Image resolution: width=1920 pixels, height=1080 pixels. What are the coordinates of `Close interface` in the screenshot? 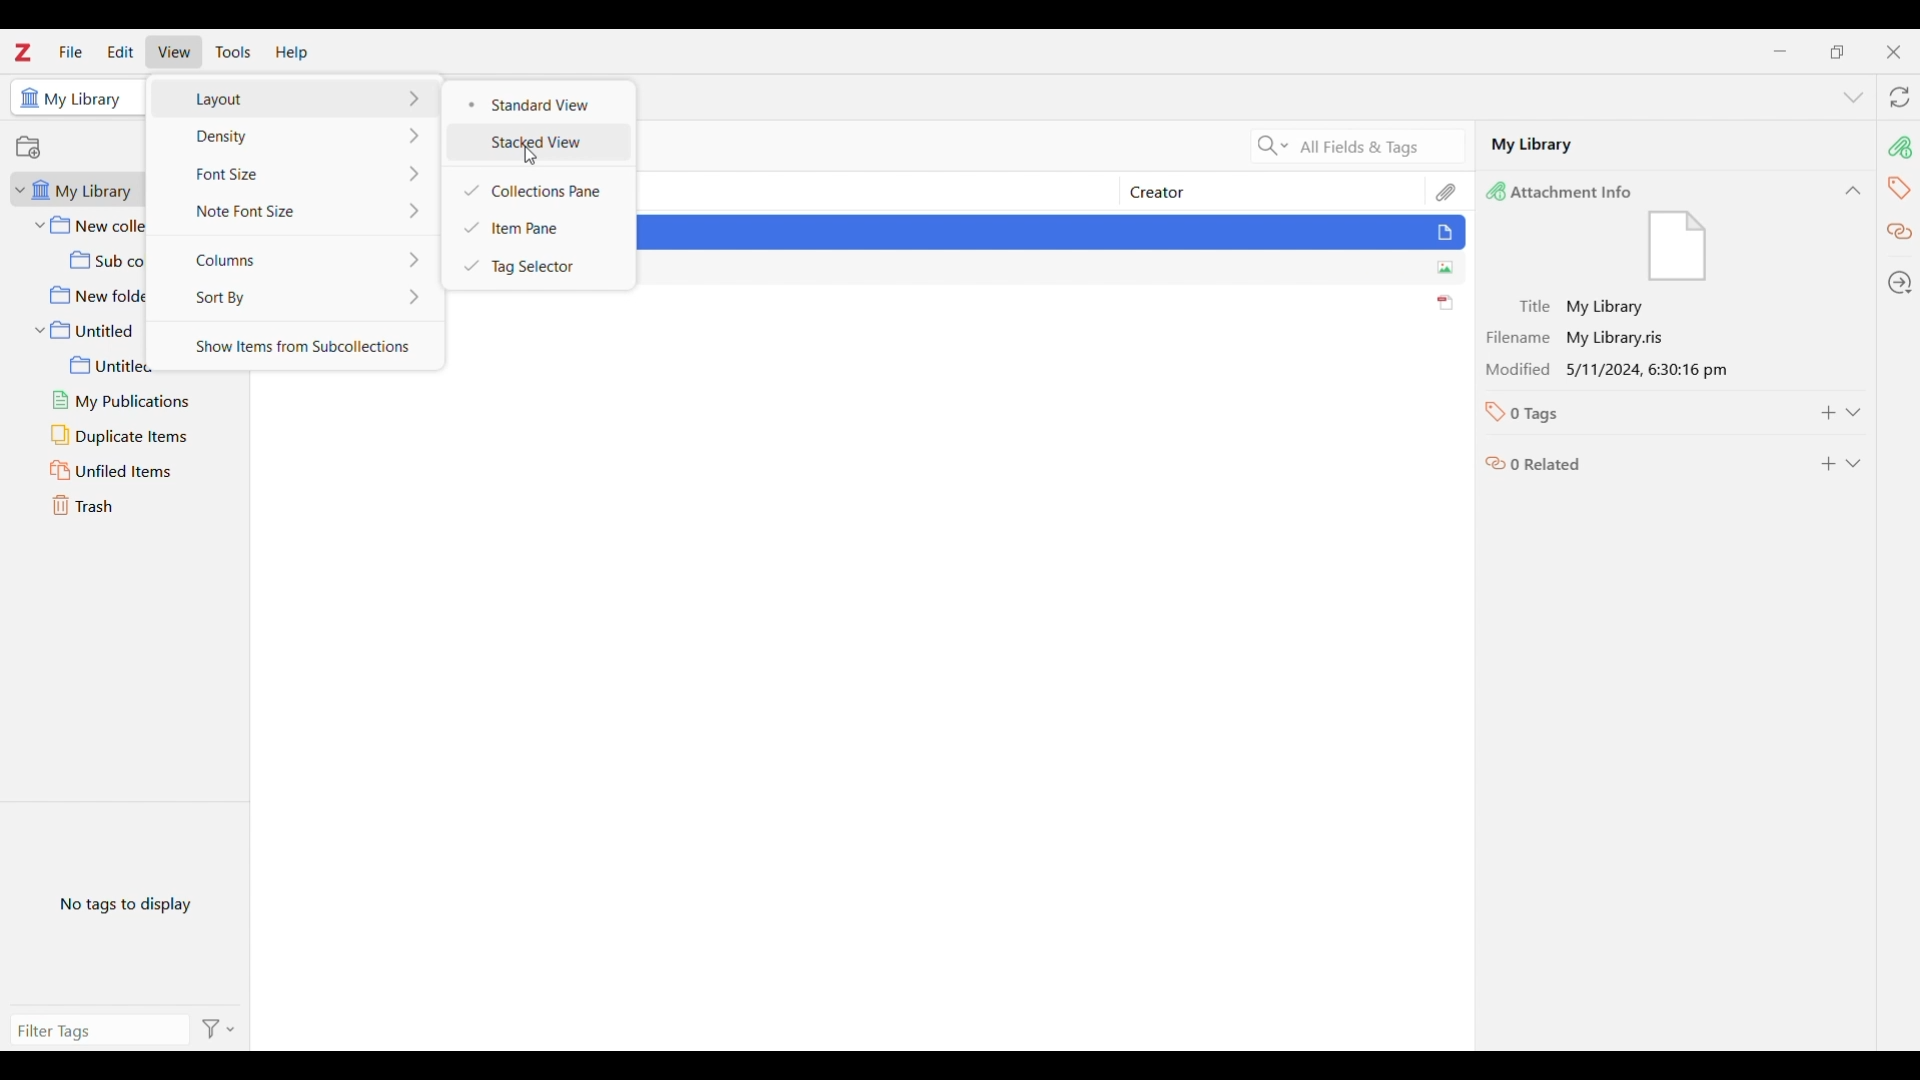 It's located at (1893, 52).